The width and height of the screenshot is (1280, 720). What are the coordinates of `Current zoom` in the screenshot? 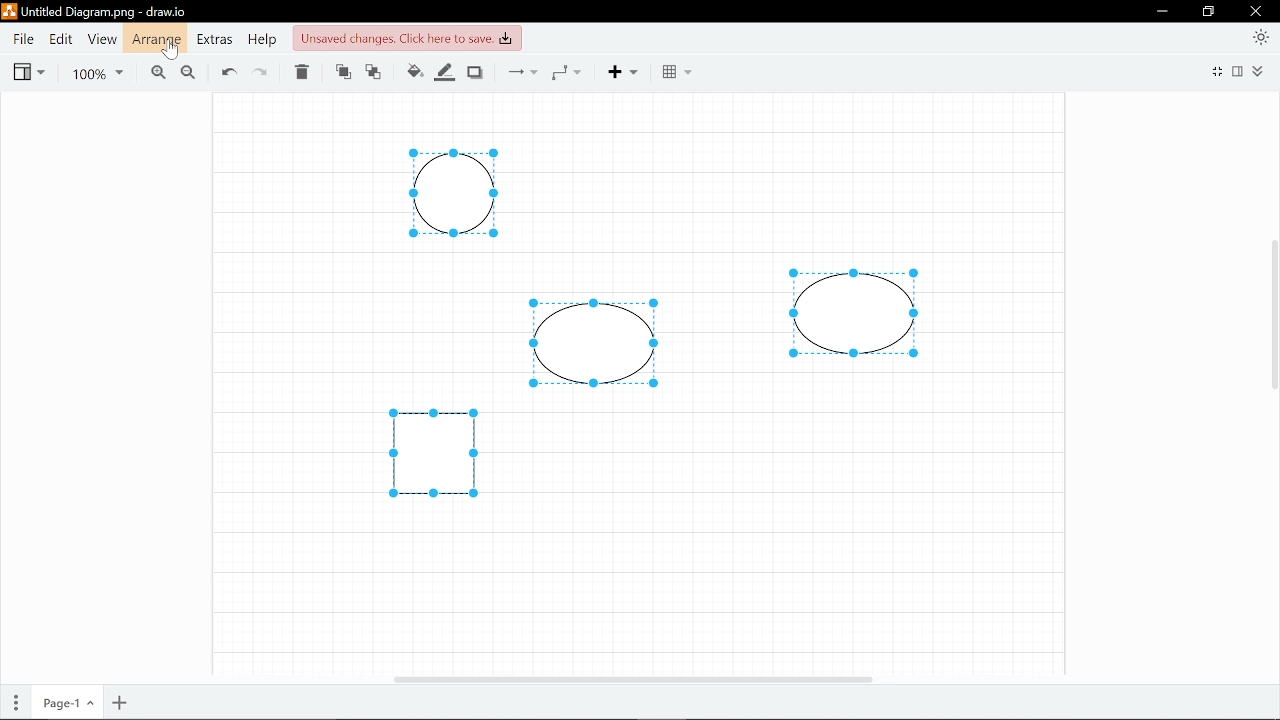 It's located at (97, 71).